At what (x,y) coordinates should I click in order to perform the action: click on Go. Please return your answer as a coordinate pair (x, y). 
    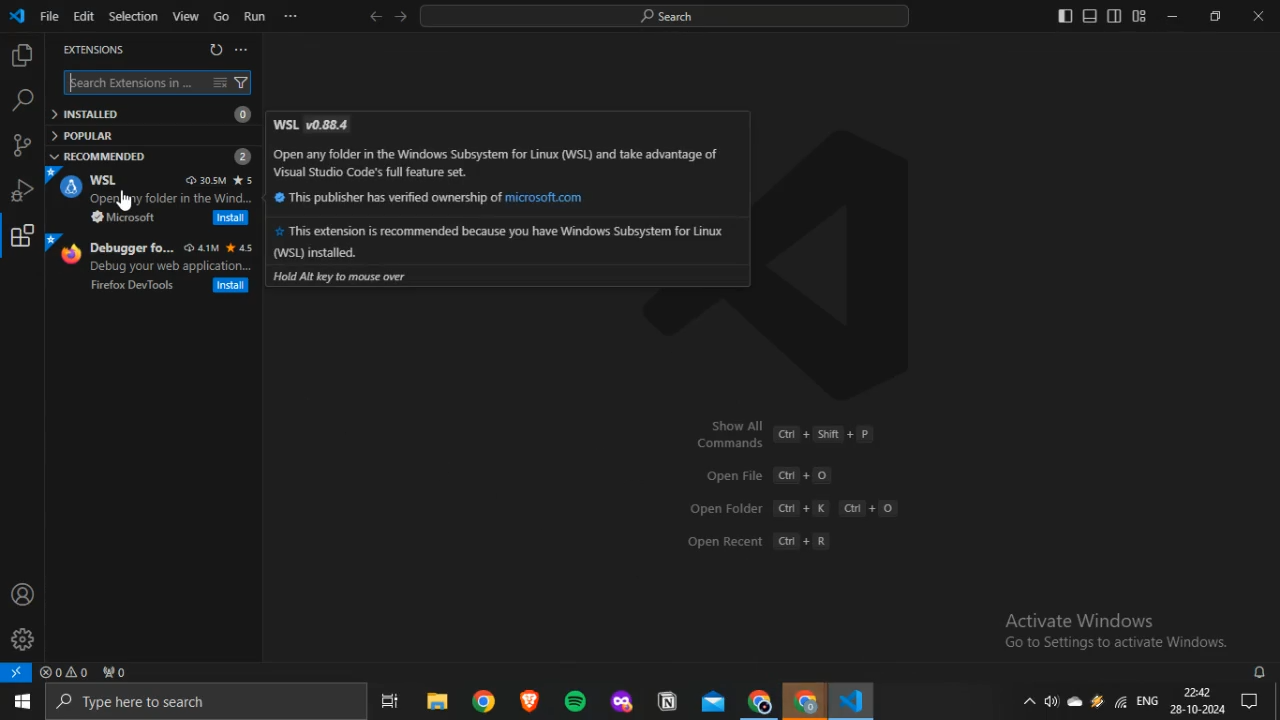
    Looking at the image, I should click on (221, 16).